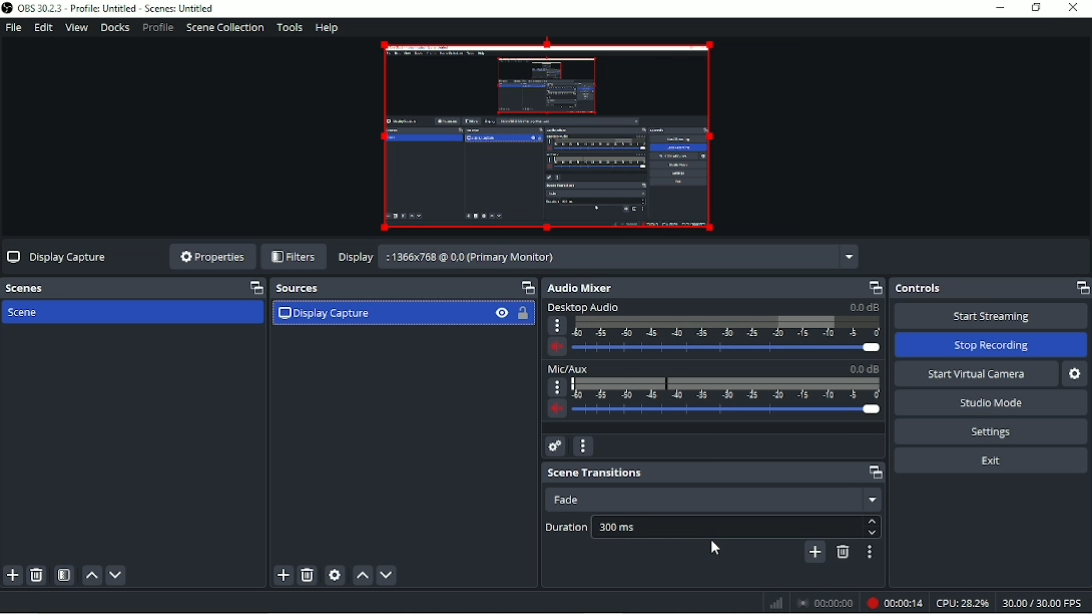  I want to click on Audio mixer, so click(839, 287).